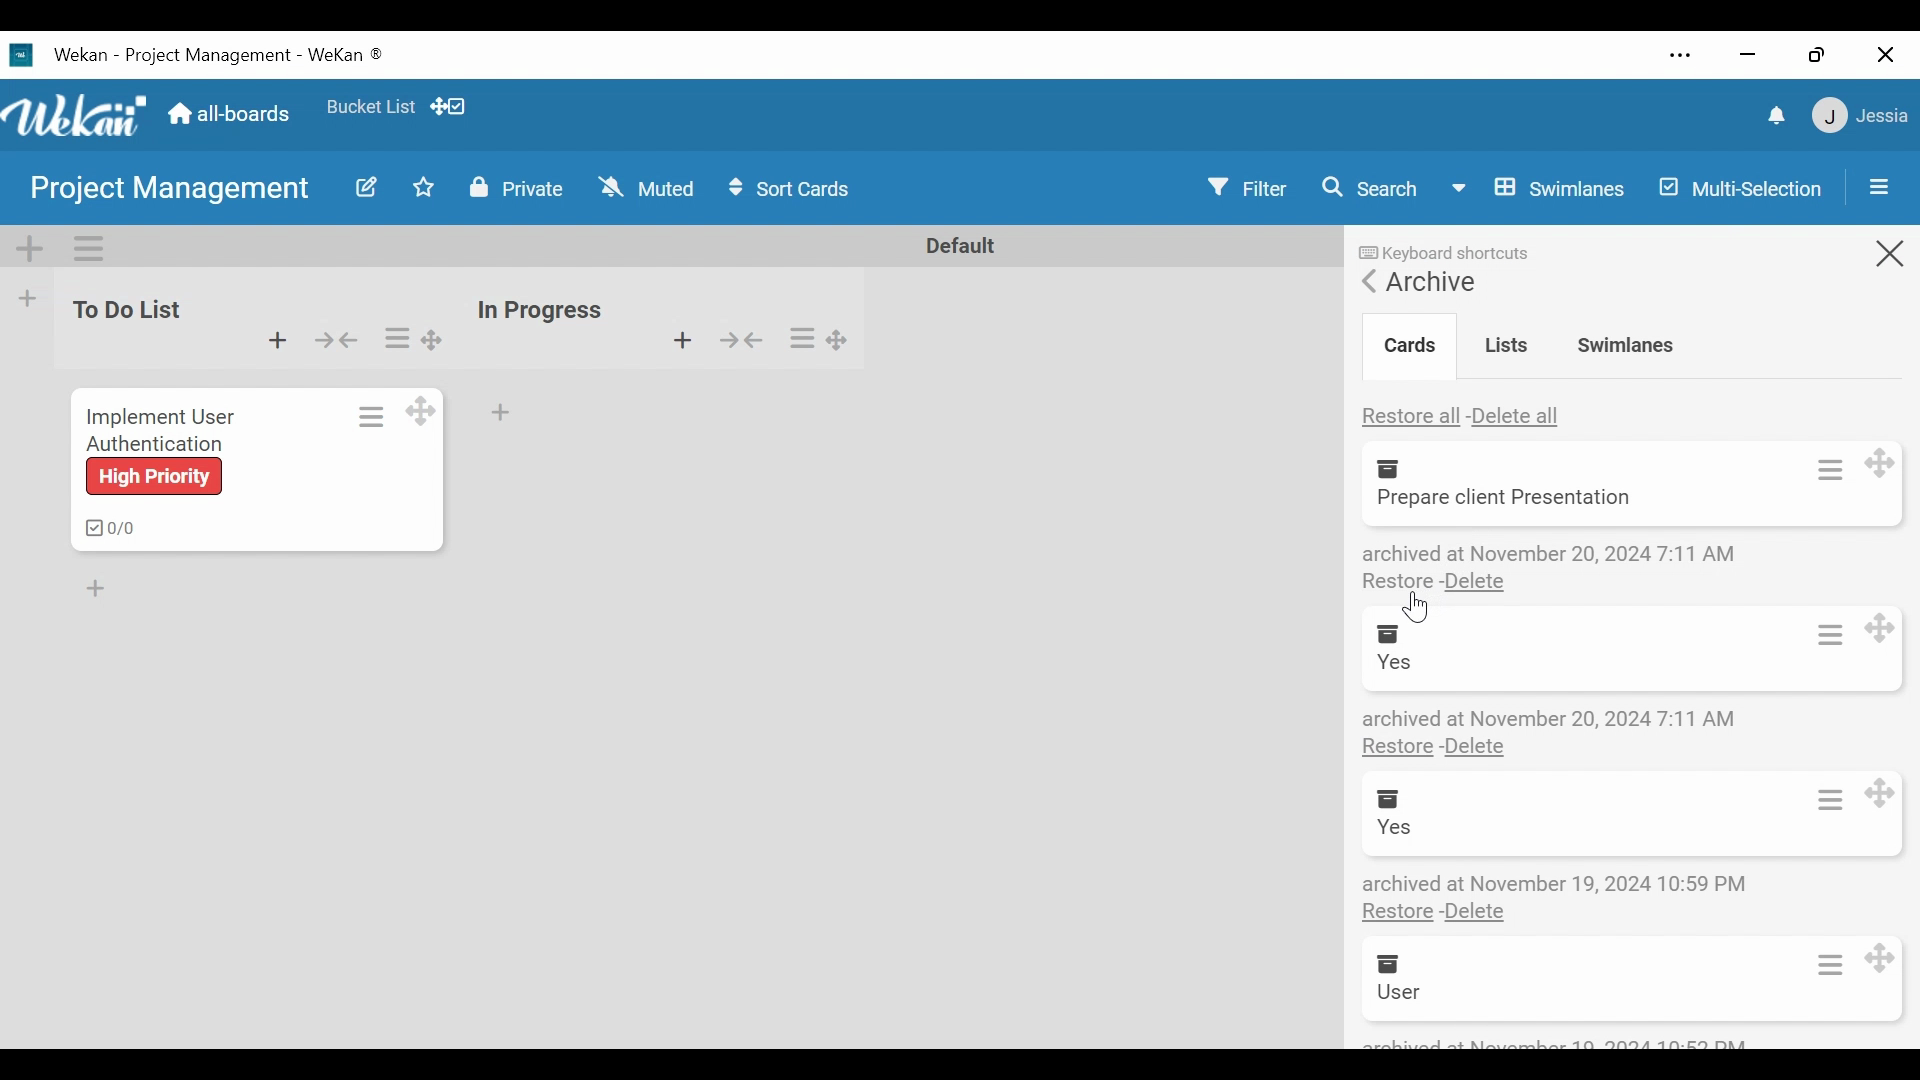 Image resolution: width=1920 pixels, height=1080 pixels. What do you see at coordinates (25, 298) in the screenshot?
I see `Add list` at bounding box center [25, 298].